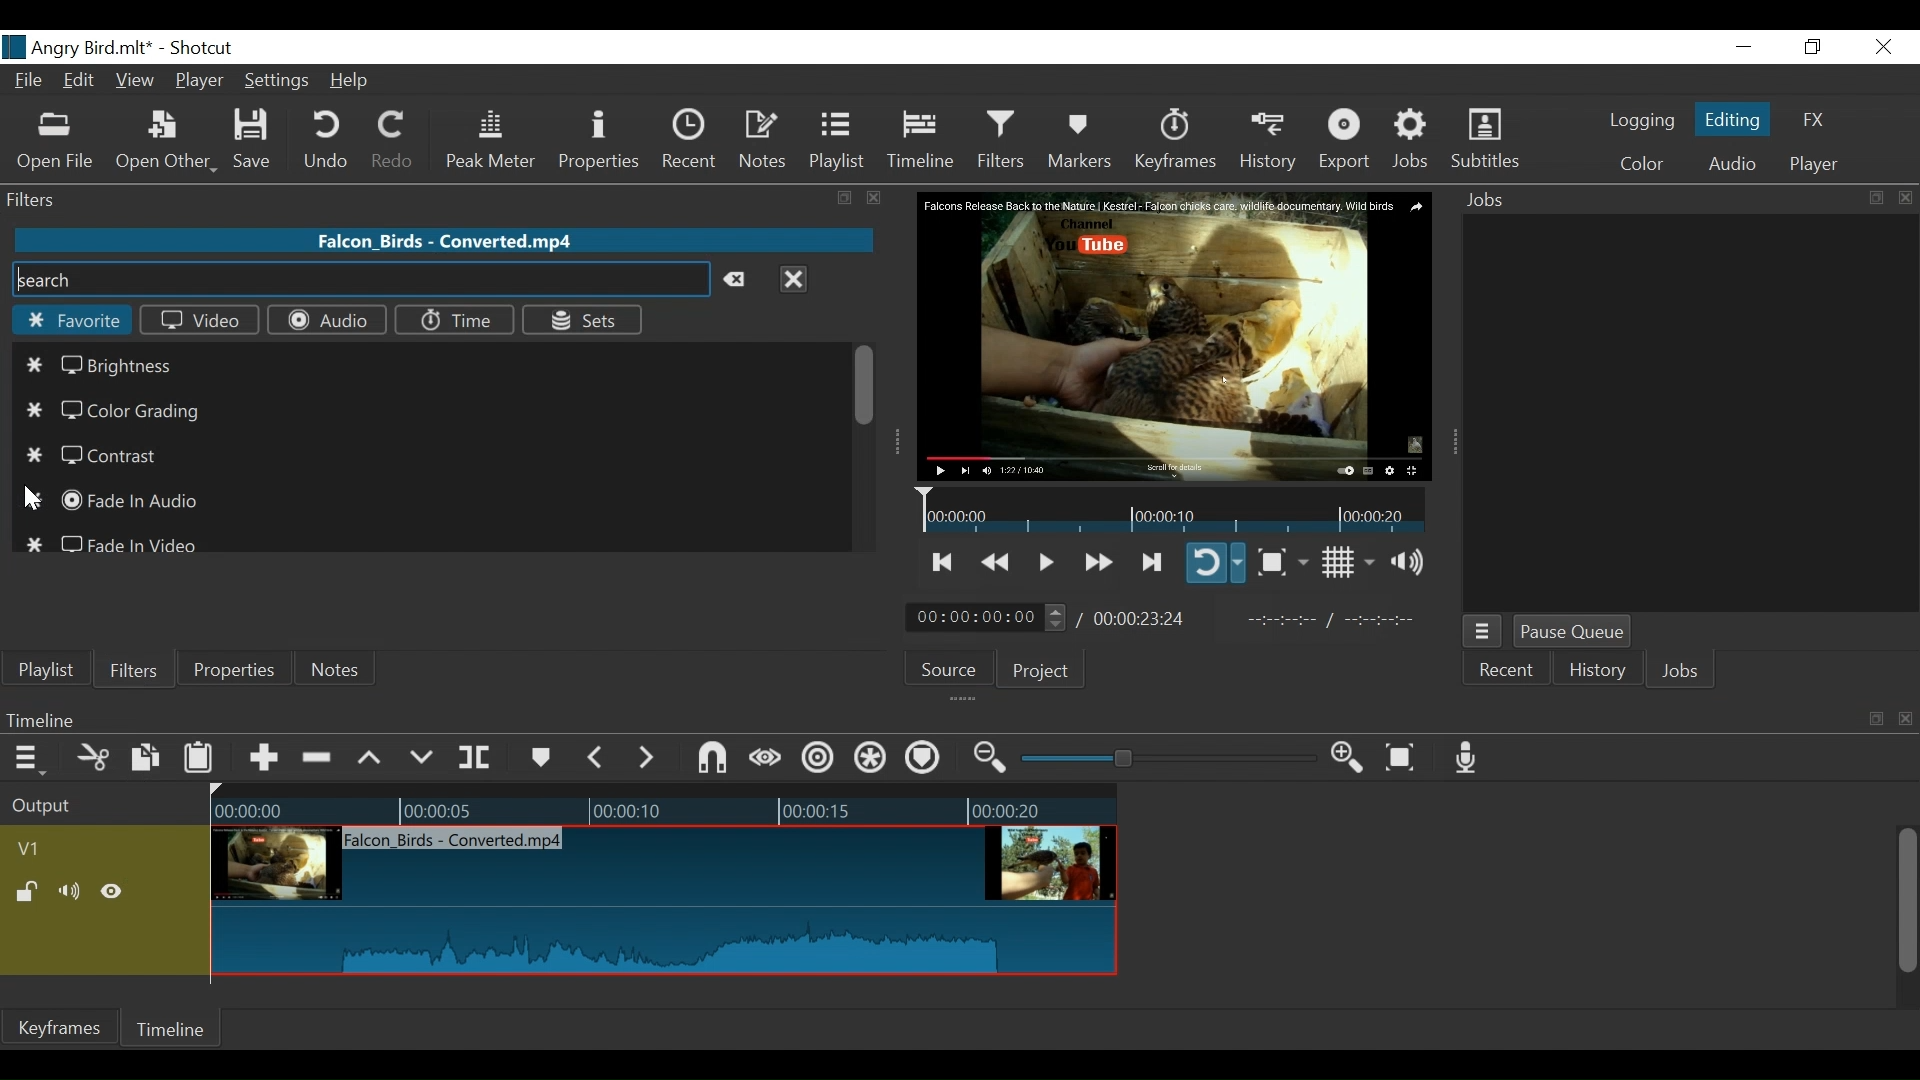 Image resolution: width=1920 pixels, height=1080 pixels. Describe the element at coordinates (148, 46) in the screenshot. I see `title` at that location.